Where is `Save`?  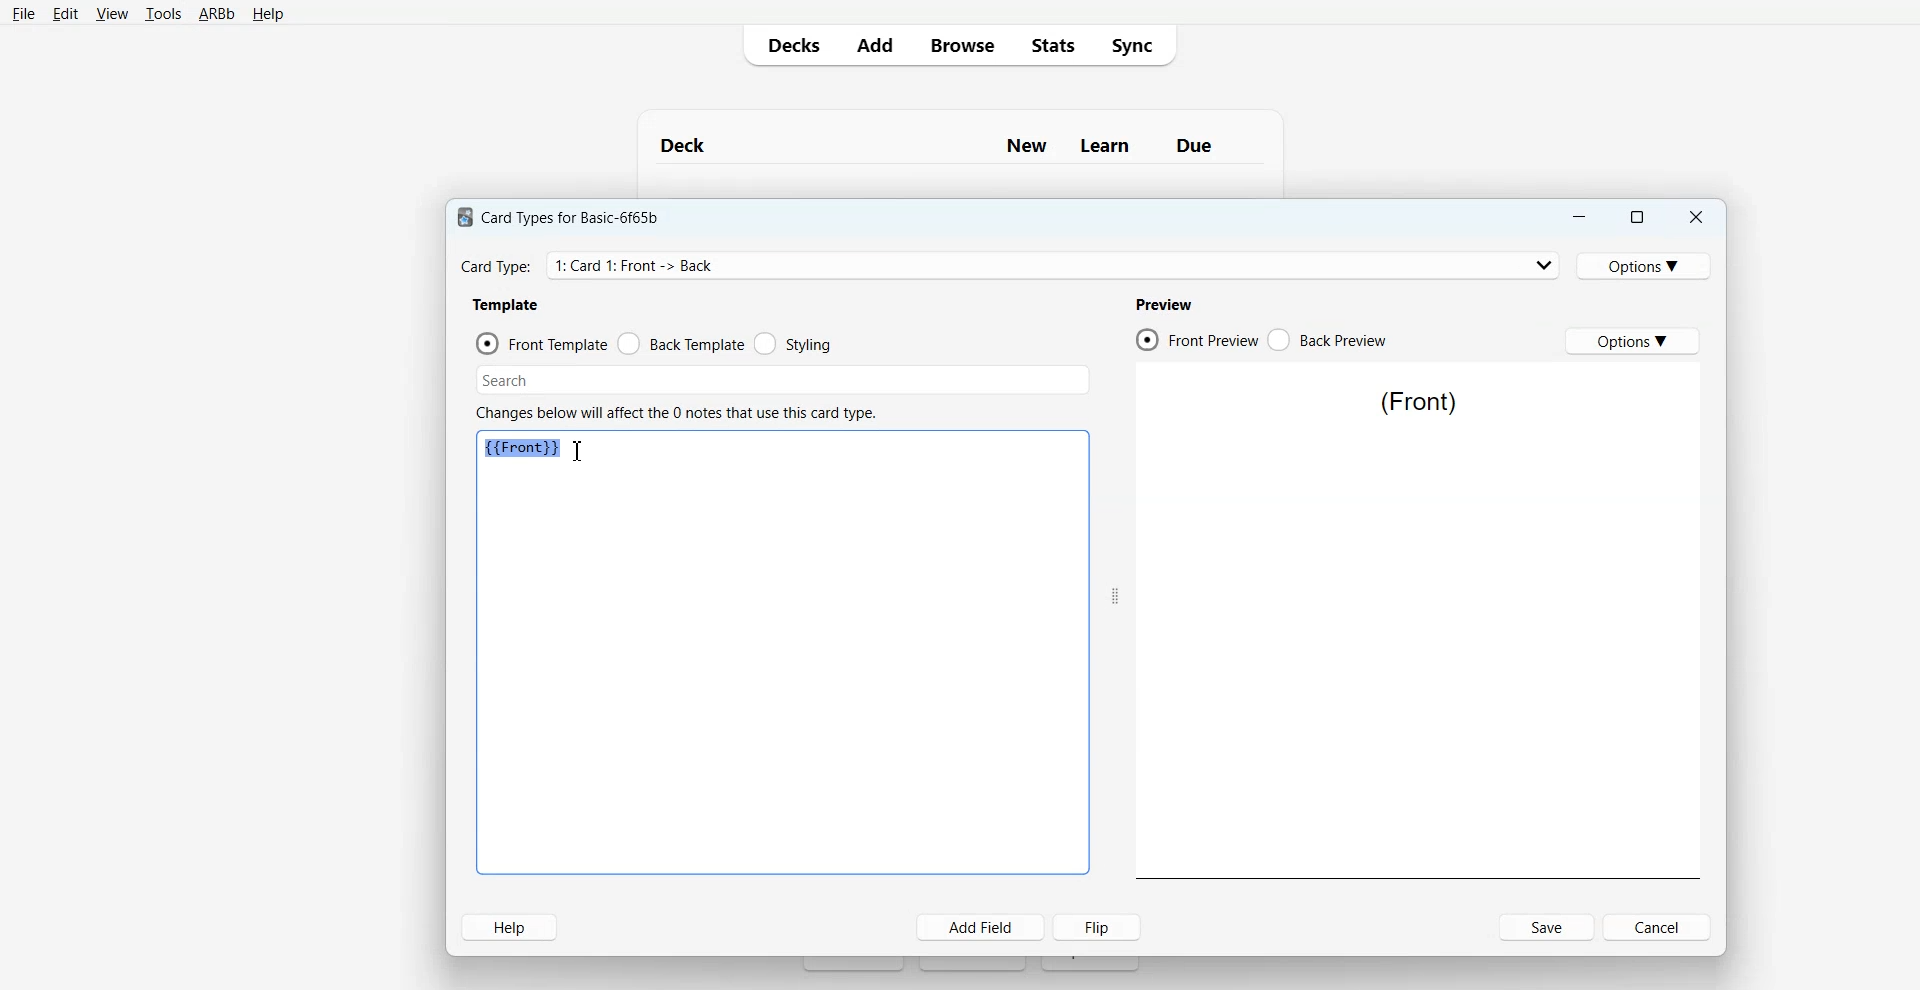
Save is located at coordinates (1546, 927).